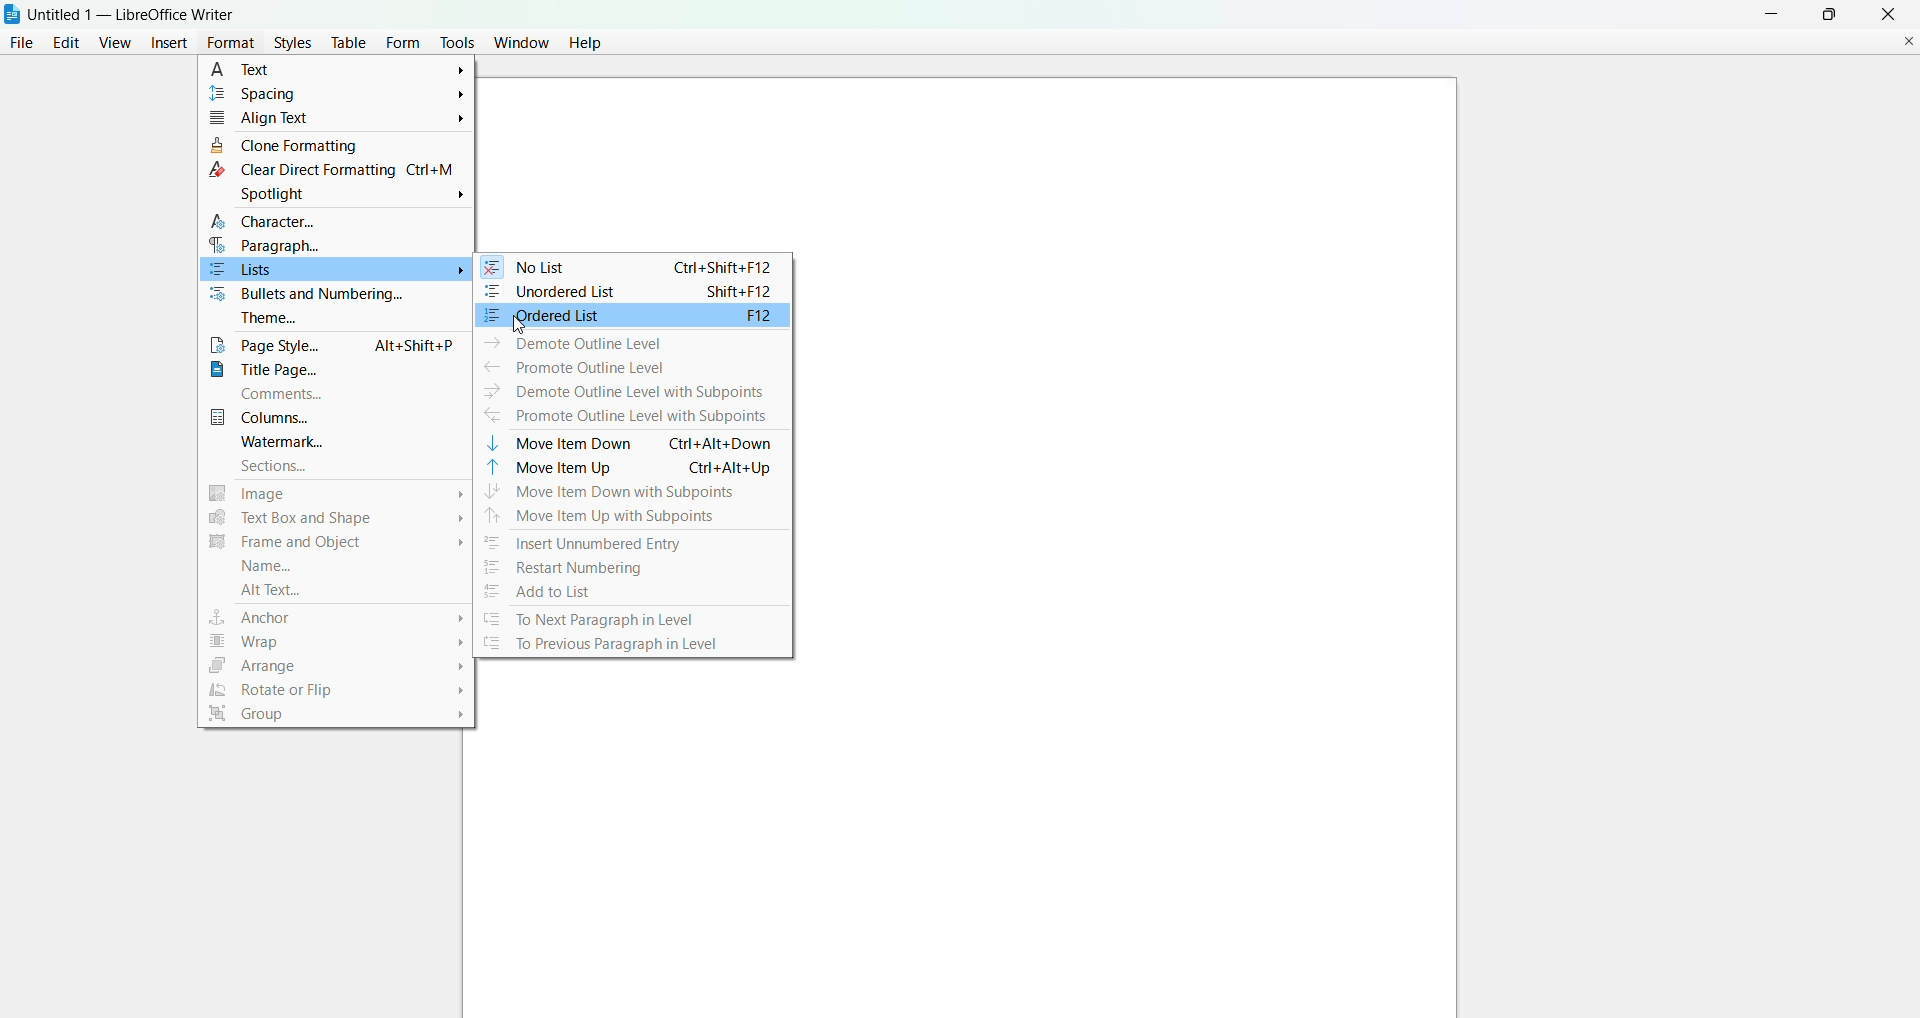 The width and height of the screenshot is (1920, 1018). Describe the element at coordinates (335, 97) in the screenshot. I see `spacing` at that location.